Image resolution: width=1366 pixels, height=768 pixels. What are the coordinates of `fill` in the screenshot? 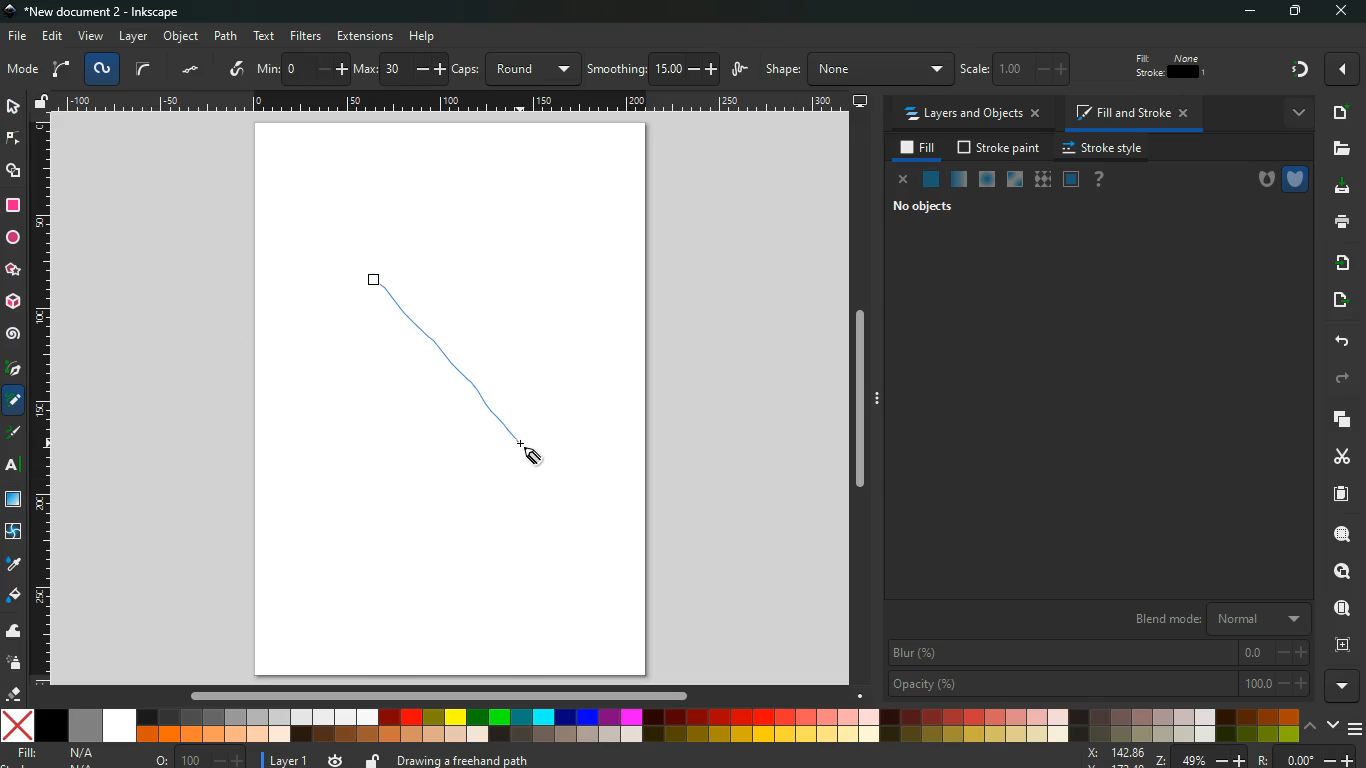 It's located at (919, 148).